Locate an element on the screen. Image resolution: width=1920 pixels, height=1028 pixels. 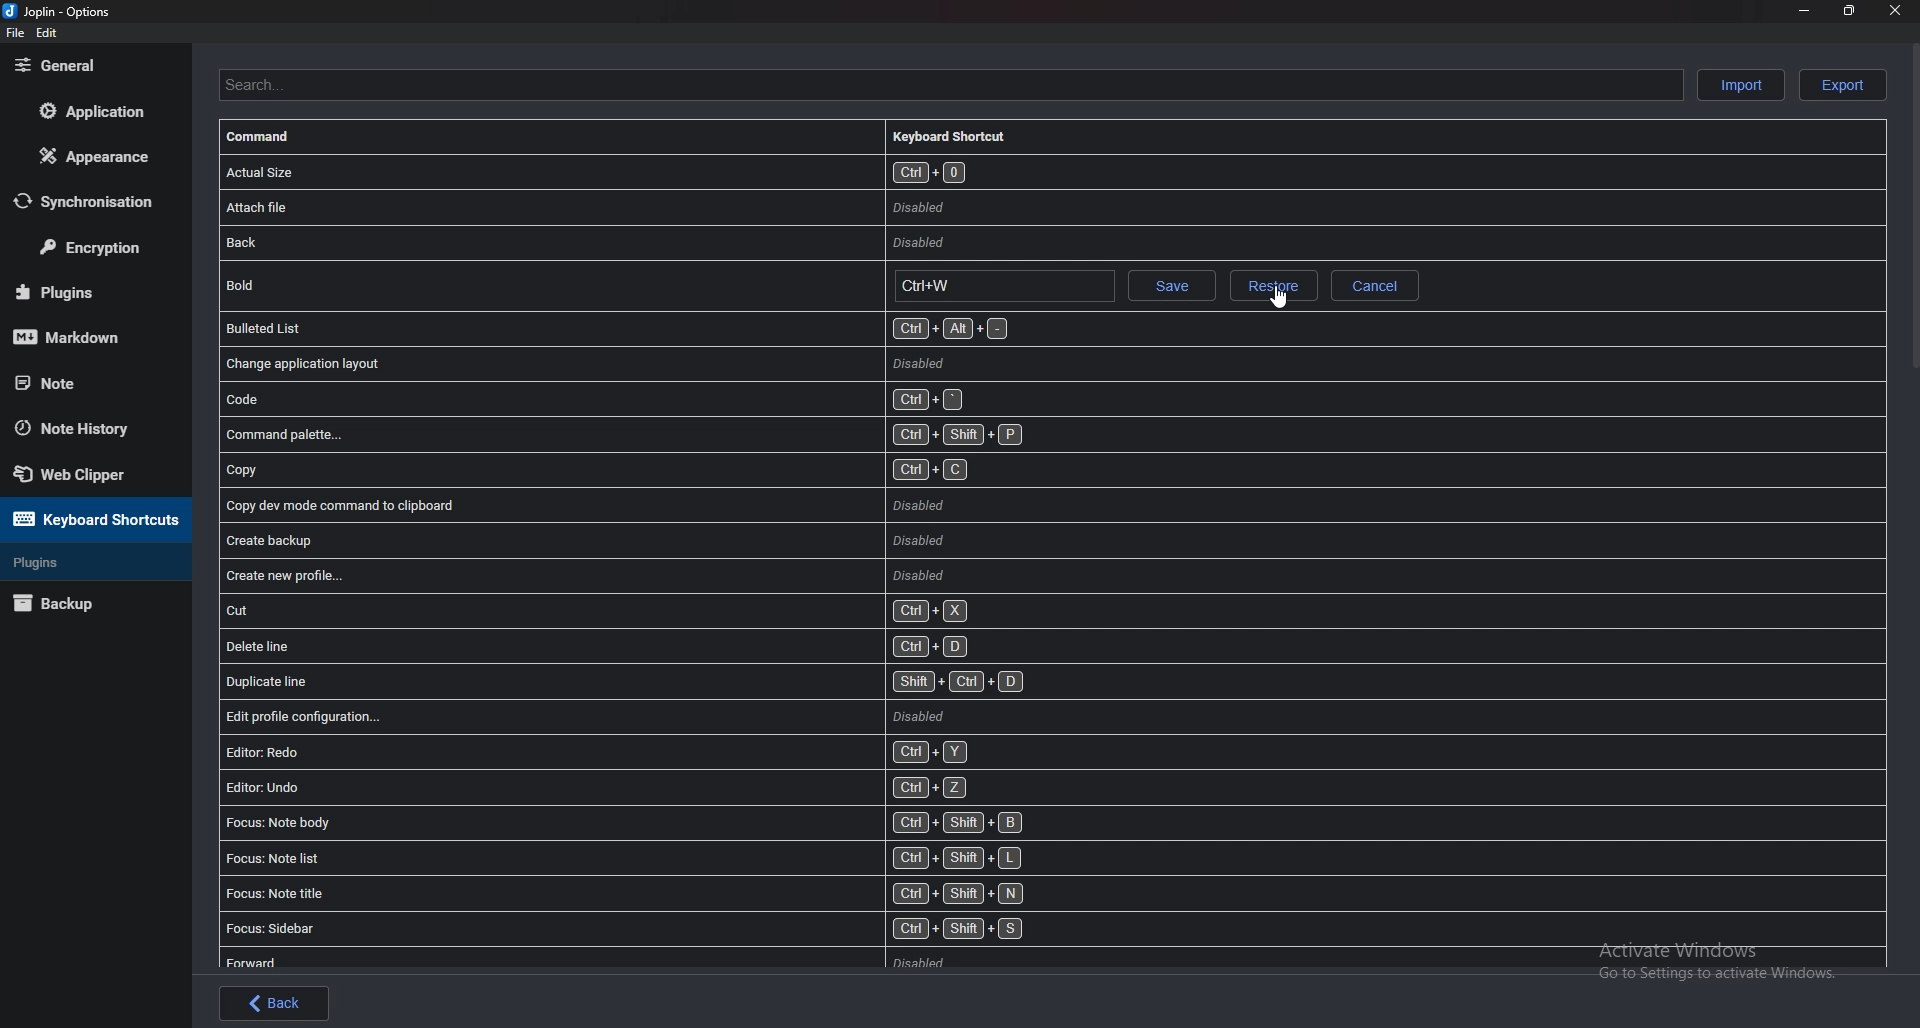
Create backup is located at coordinates (591, 539).